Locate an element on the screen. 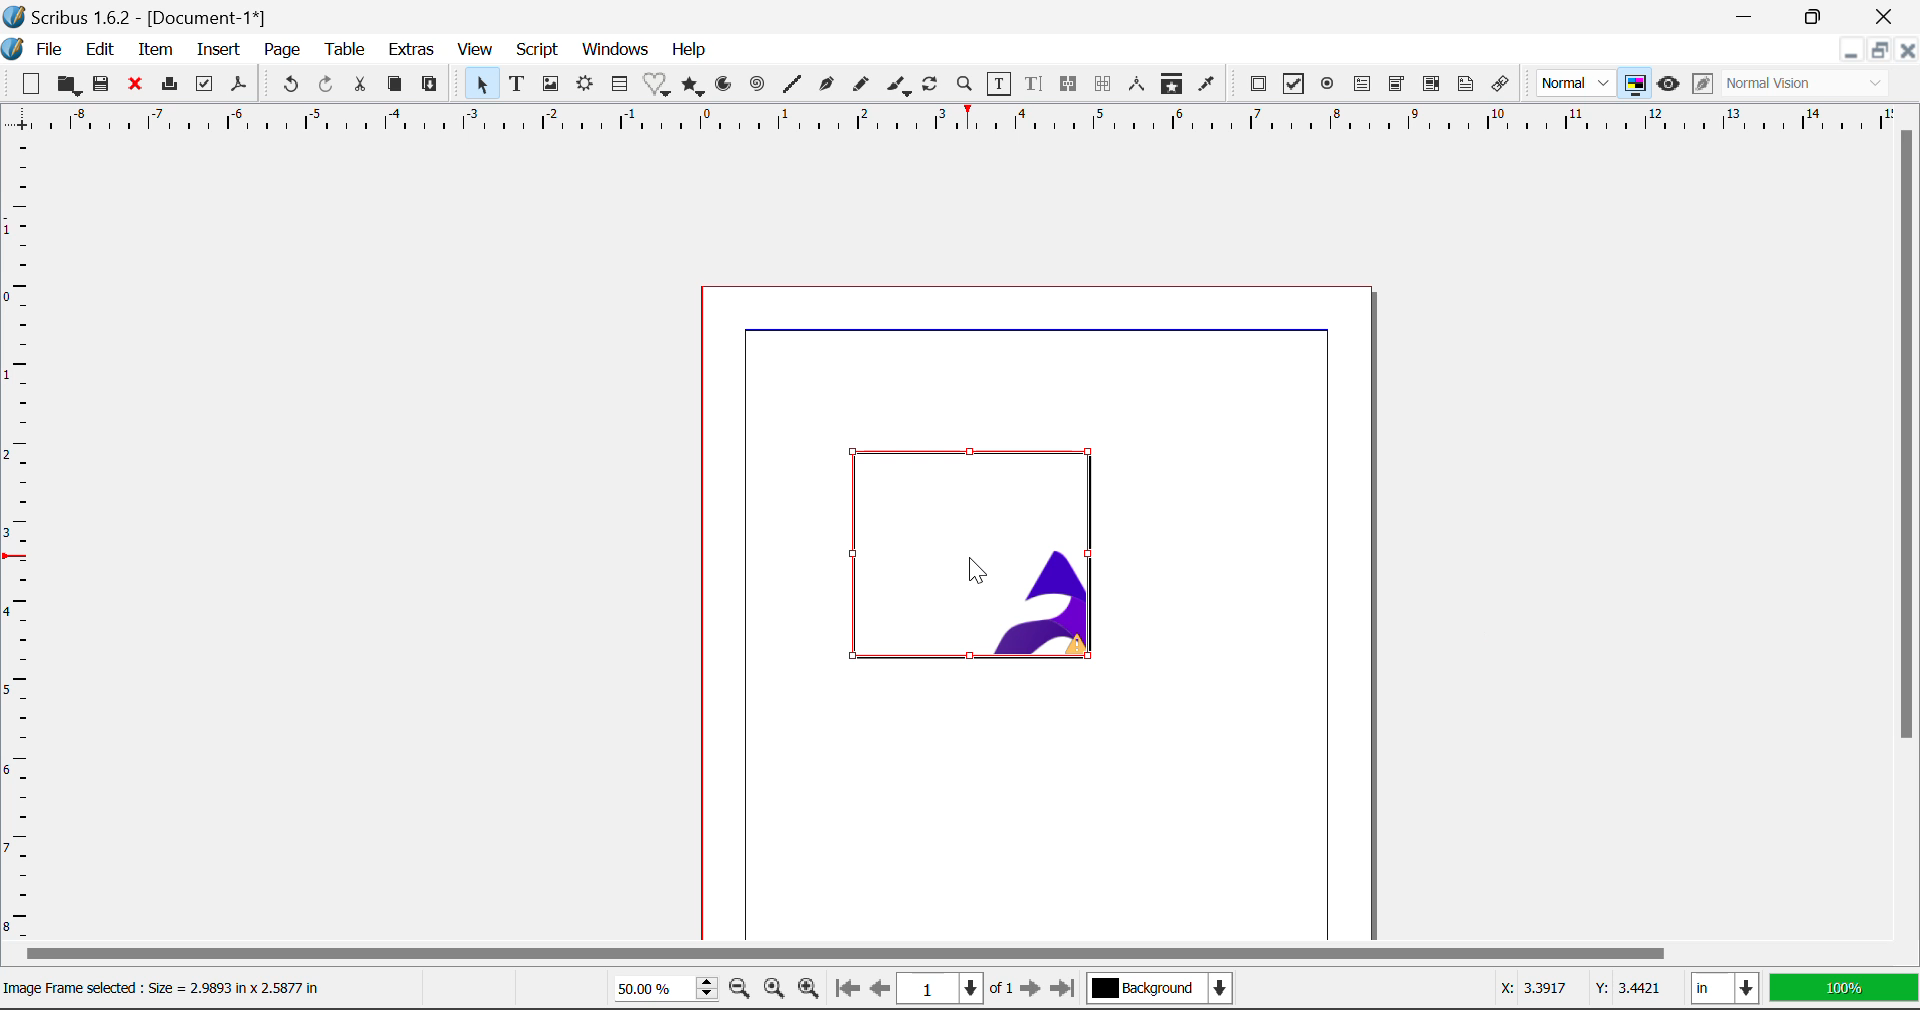 The width and height of the screenshot is (1920, 1010). Page Background is located at coordinates (1158, 985).